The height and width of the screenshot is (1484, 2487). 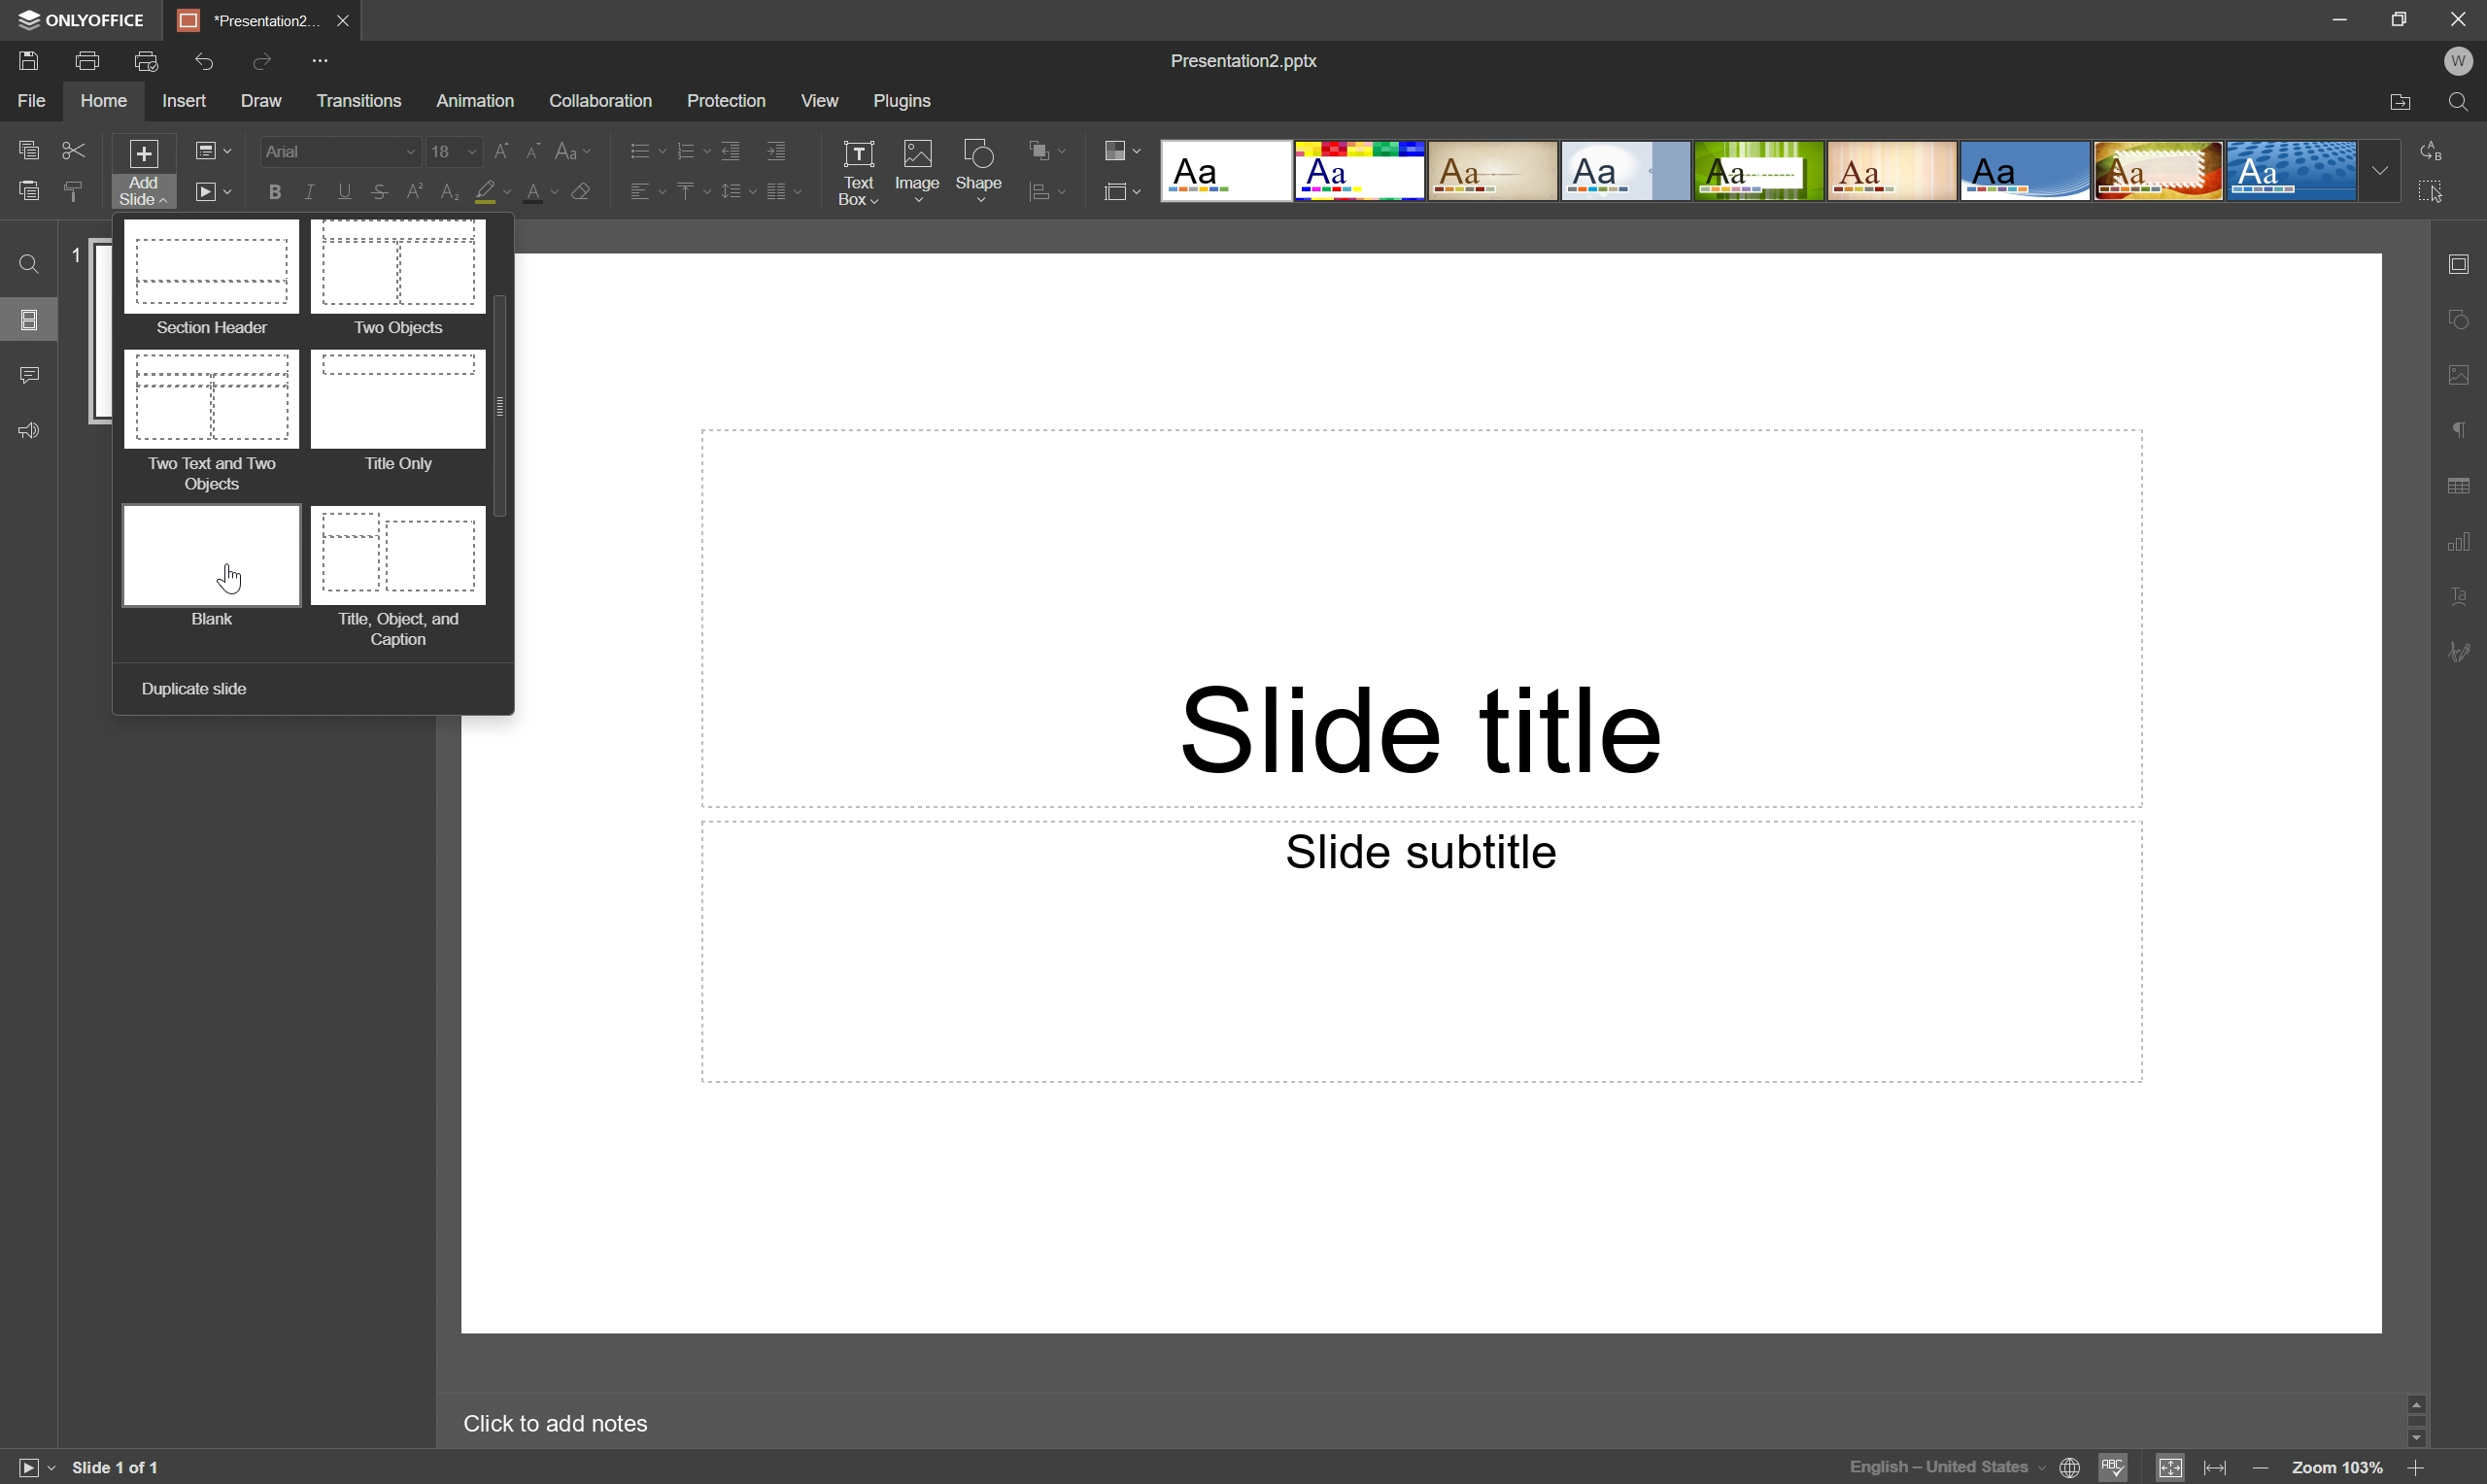 What do you see at coordinates (2461, 425) in the screenshot?
I see `Paragraph settings` at bounding box center [2461, 425].